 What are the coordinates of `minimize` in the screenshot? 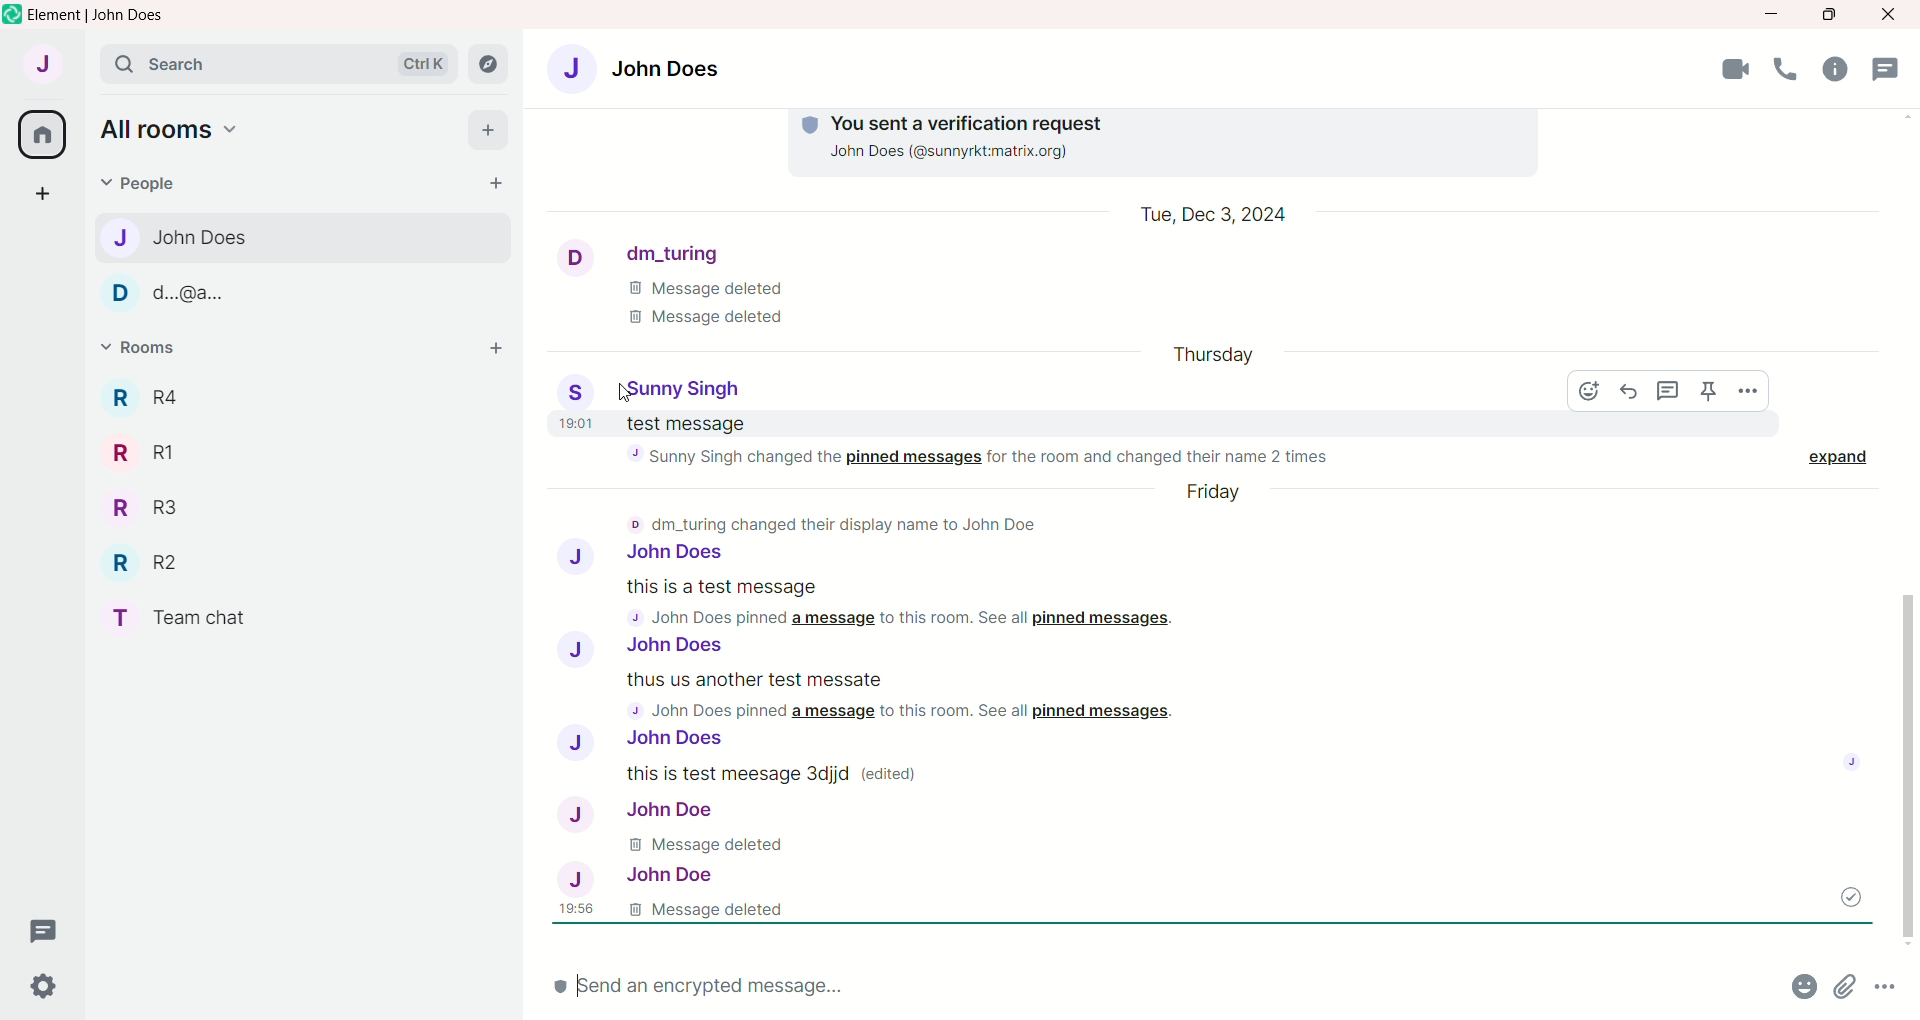 It's located at (1771, 12).